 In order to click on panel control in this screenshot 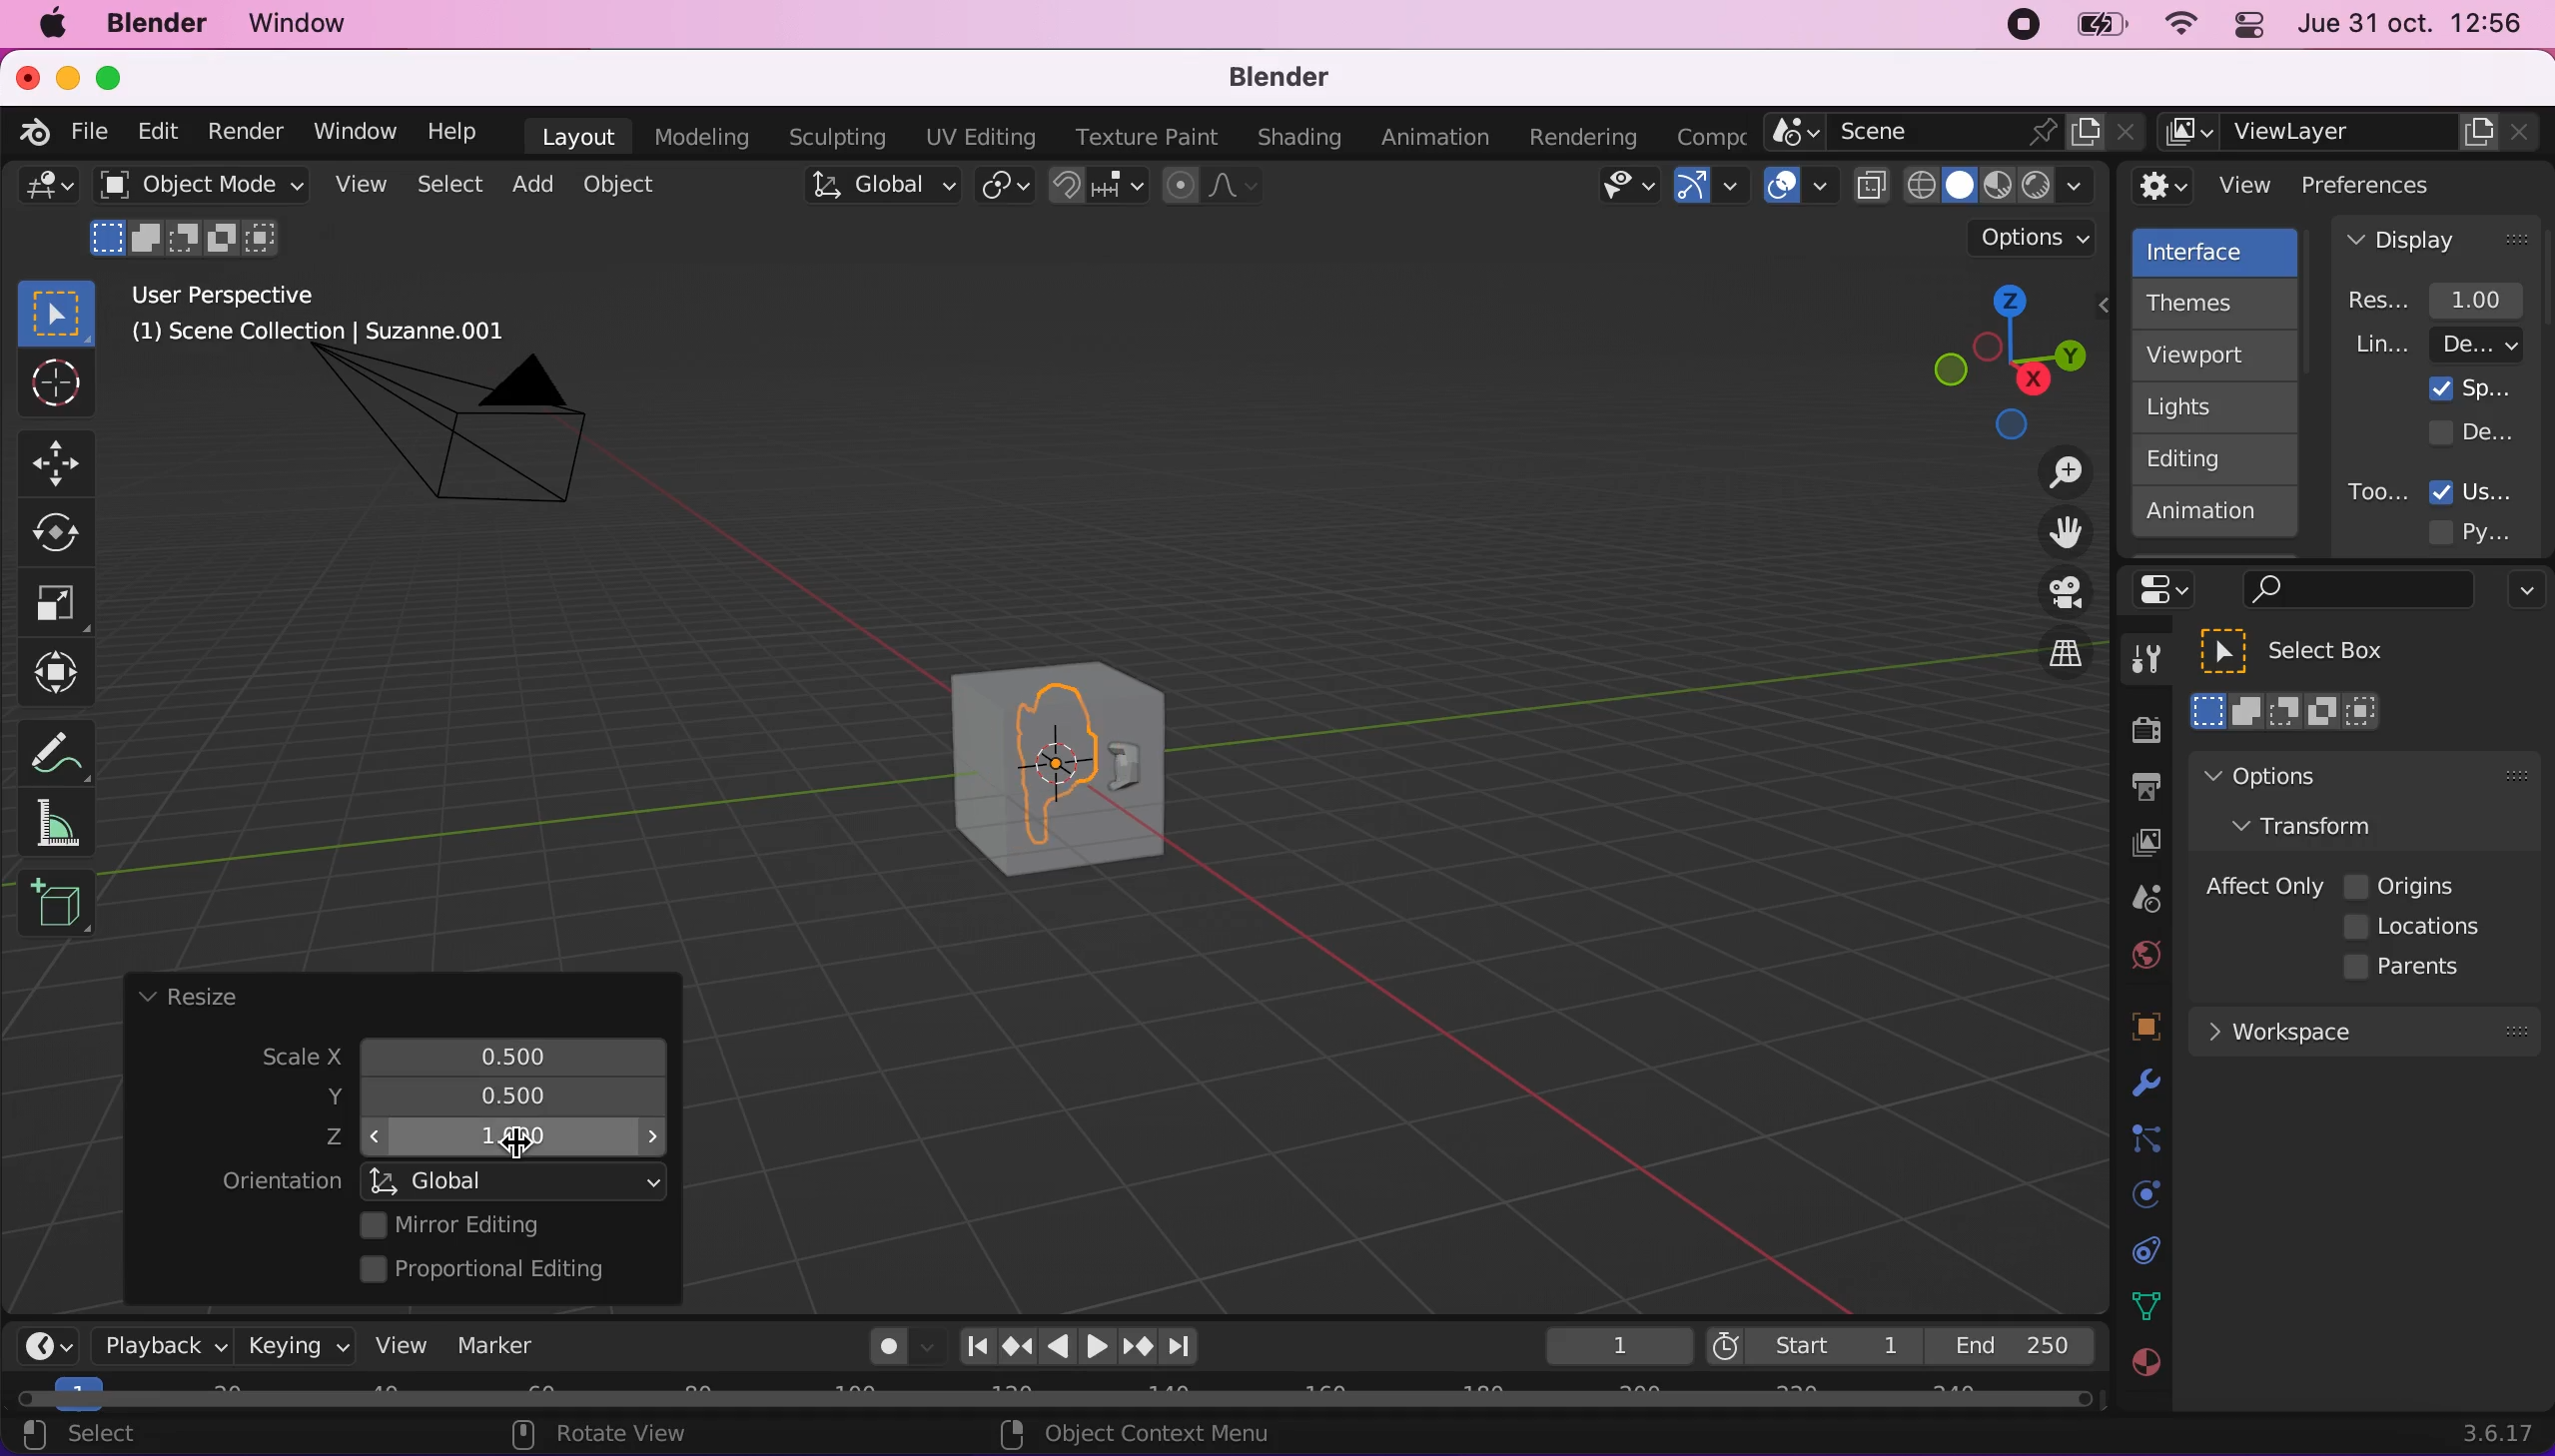, I will do `click(2244, 28)`.